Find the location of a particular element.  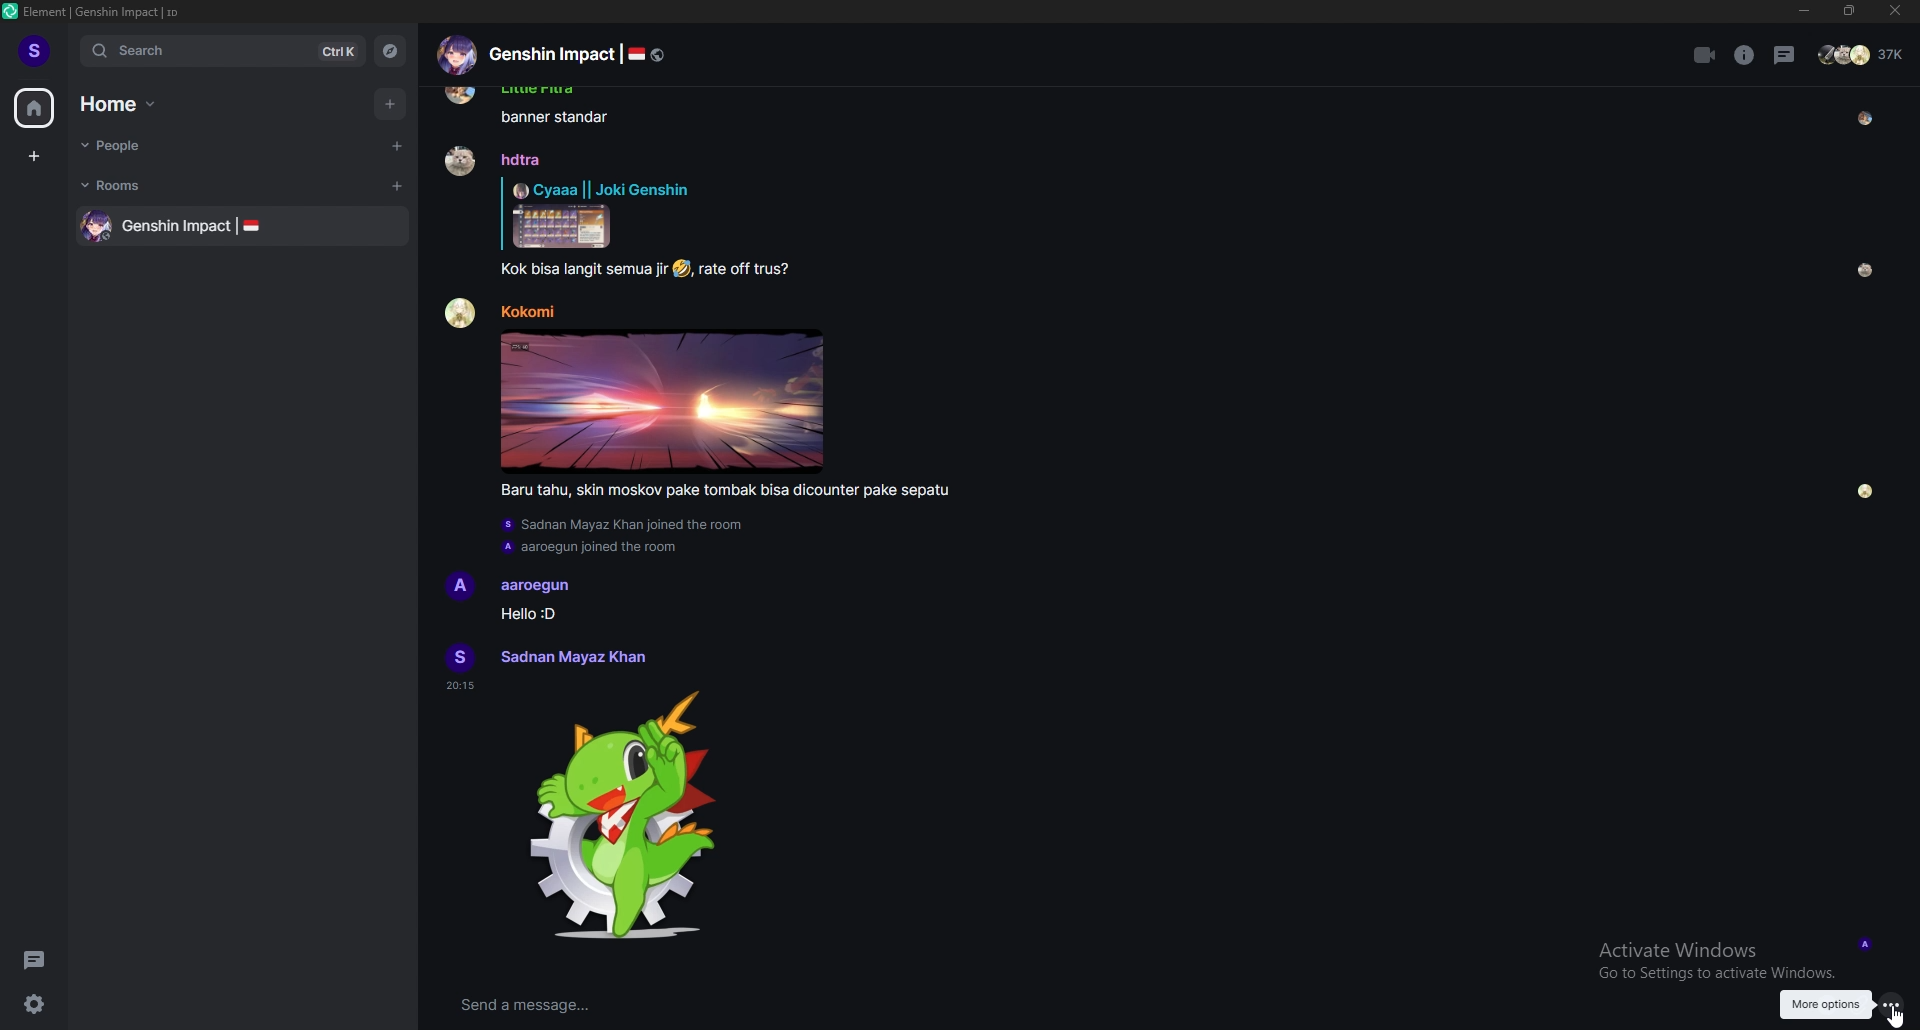

threads is located at coordinates (34, 959).